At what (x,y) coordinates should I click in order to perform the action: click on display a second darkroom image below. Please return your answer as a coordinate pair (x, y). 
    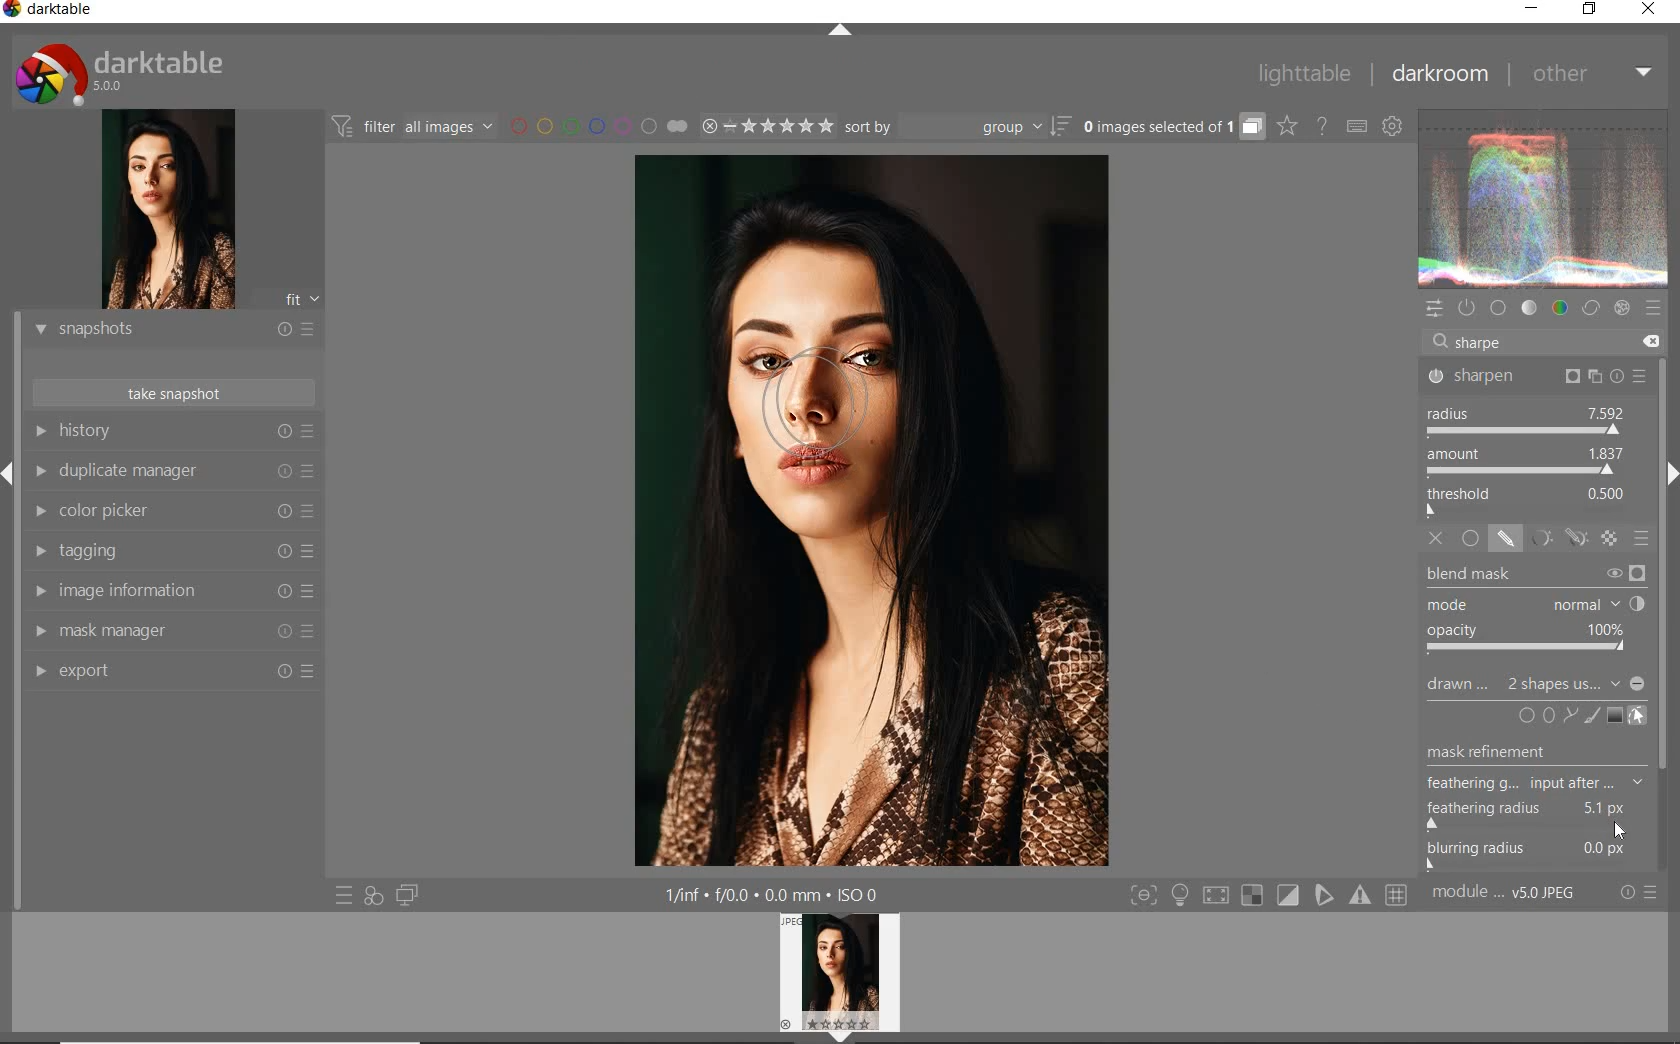
    Looking at the image, I should click on (409, 894).